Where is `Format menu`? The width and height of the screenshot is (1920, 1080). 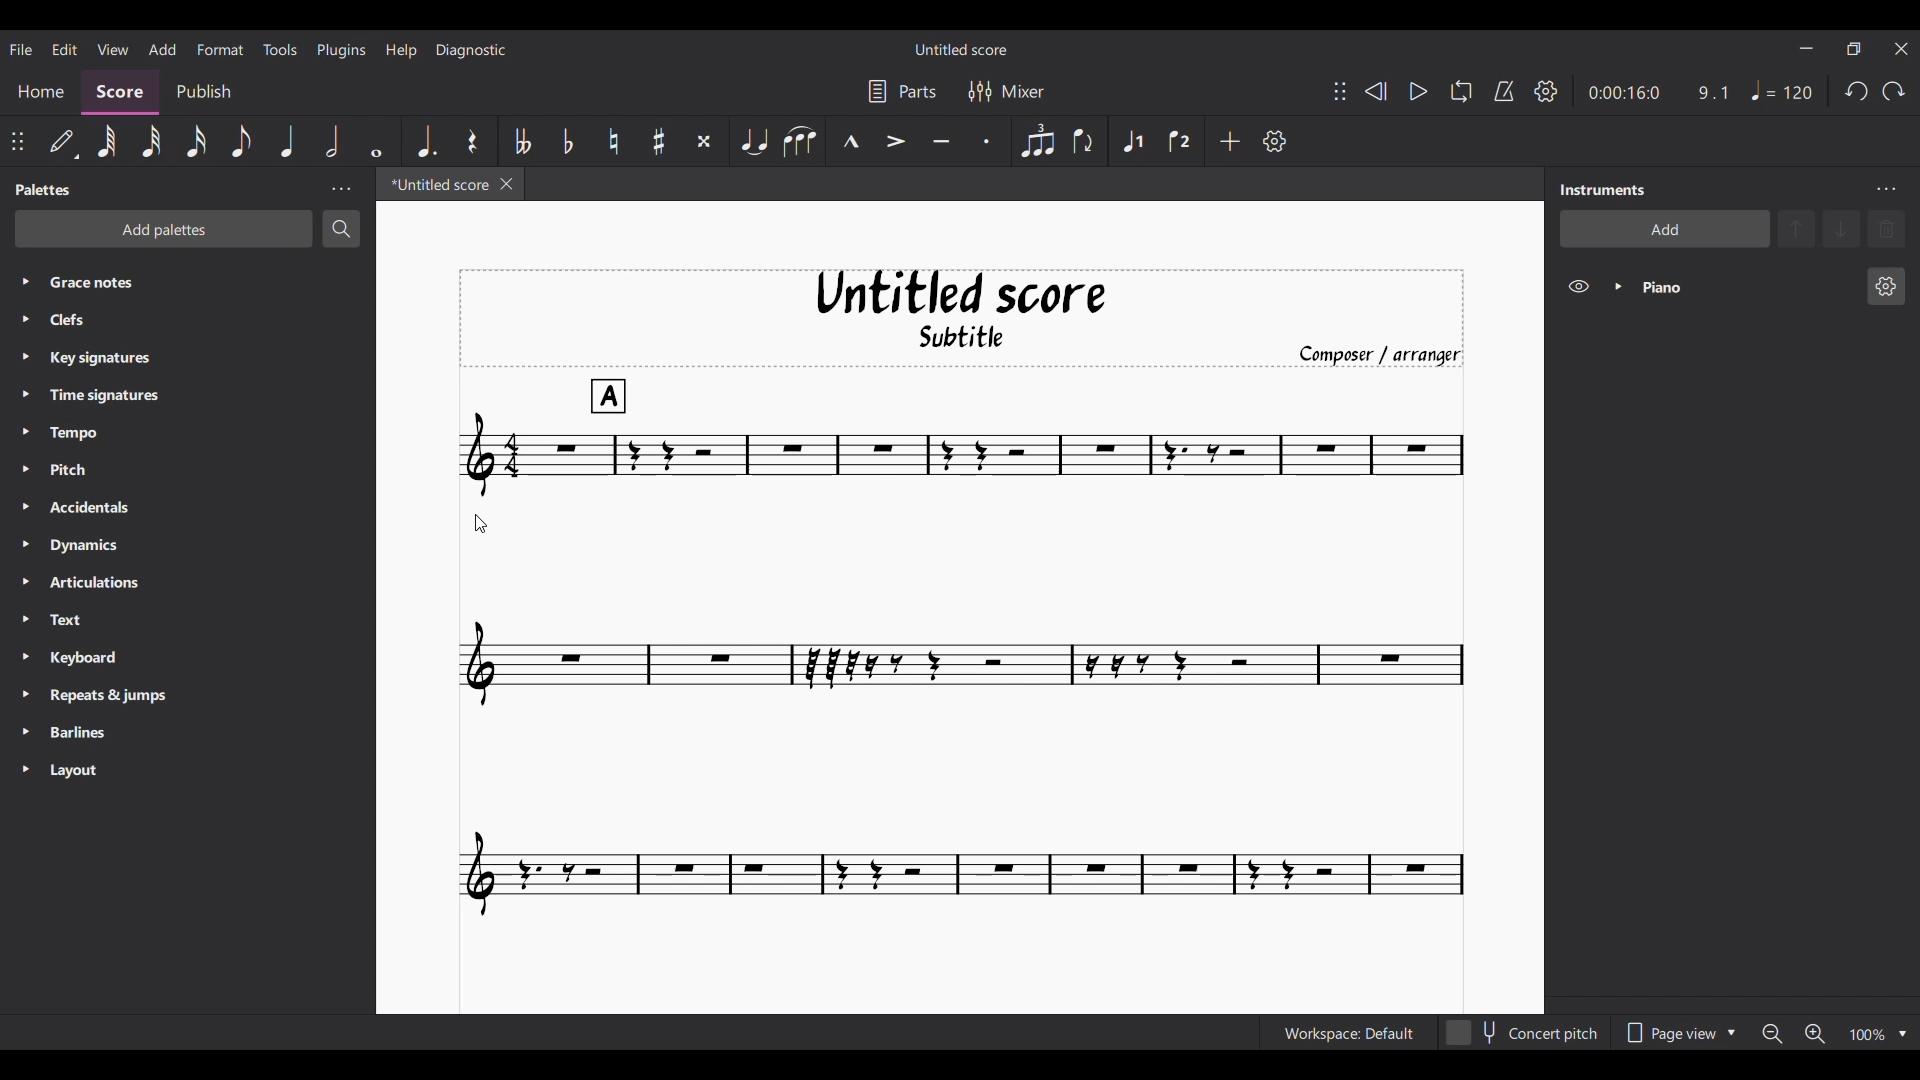
Format menu is located at coordinates (220, 48).